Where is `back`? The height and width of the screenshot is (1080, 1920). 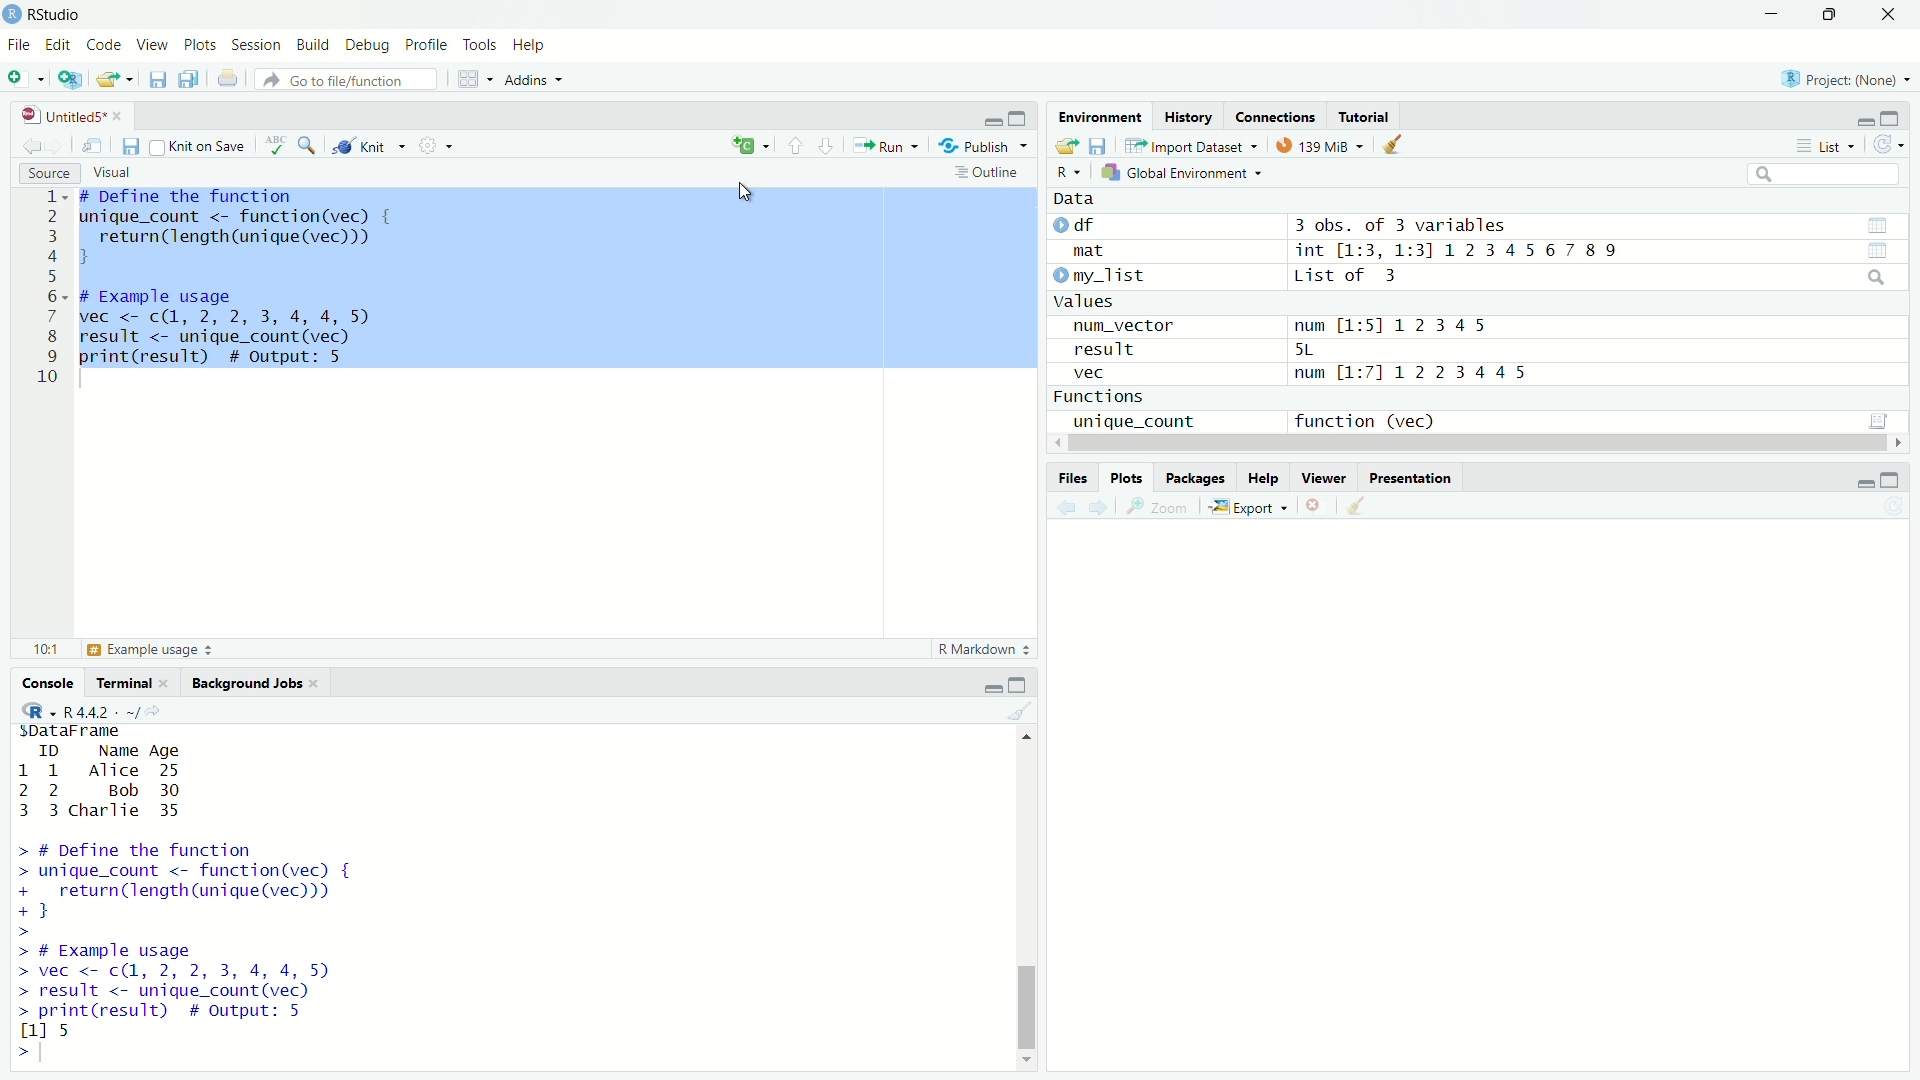
back is located at coordinates (34, 145).